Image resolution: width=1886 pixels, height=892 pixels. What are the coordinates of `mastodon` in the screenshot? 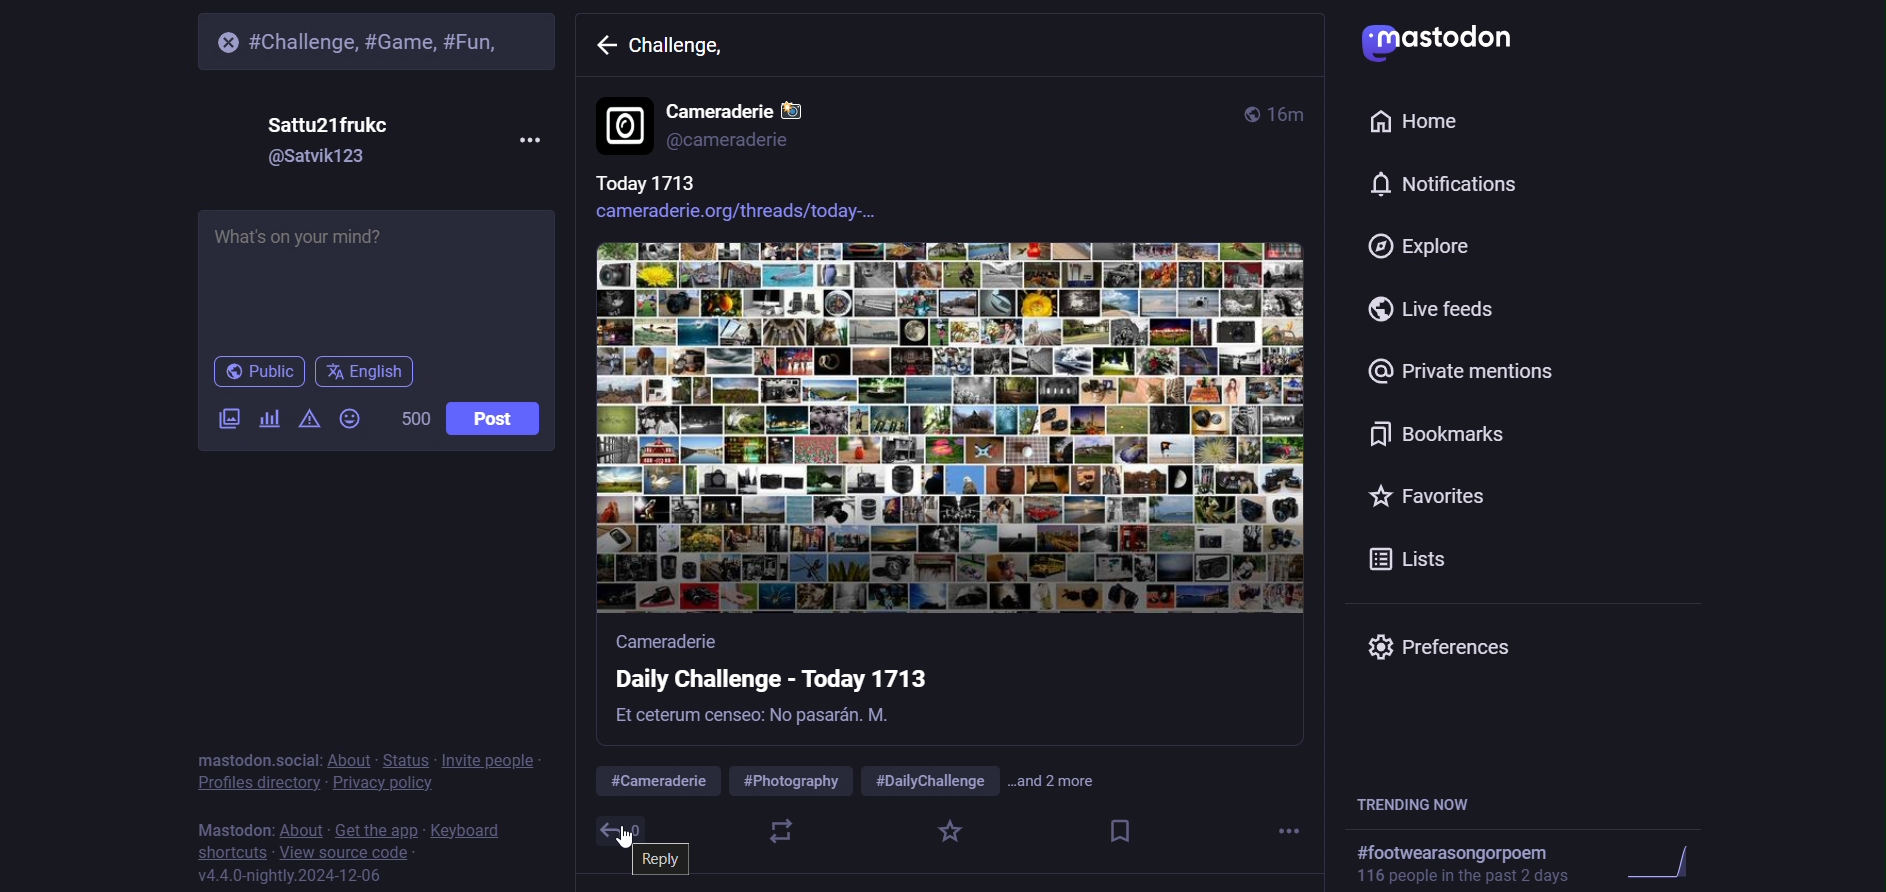 It's located at (1446, 38).